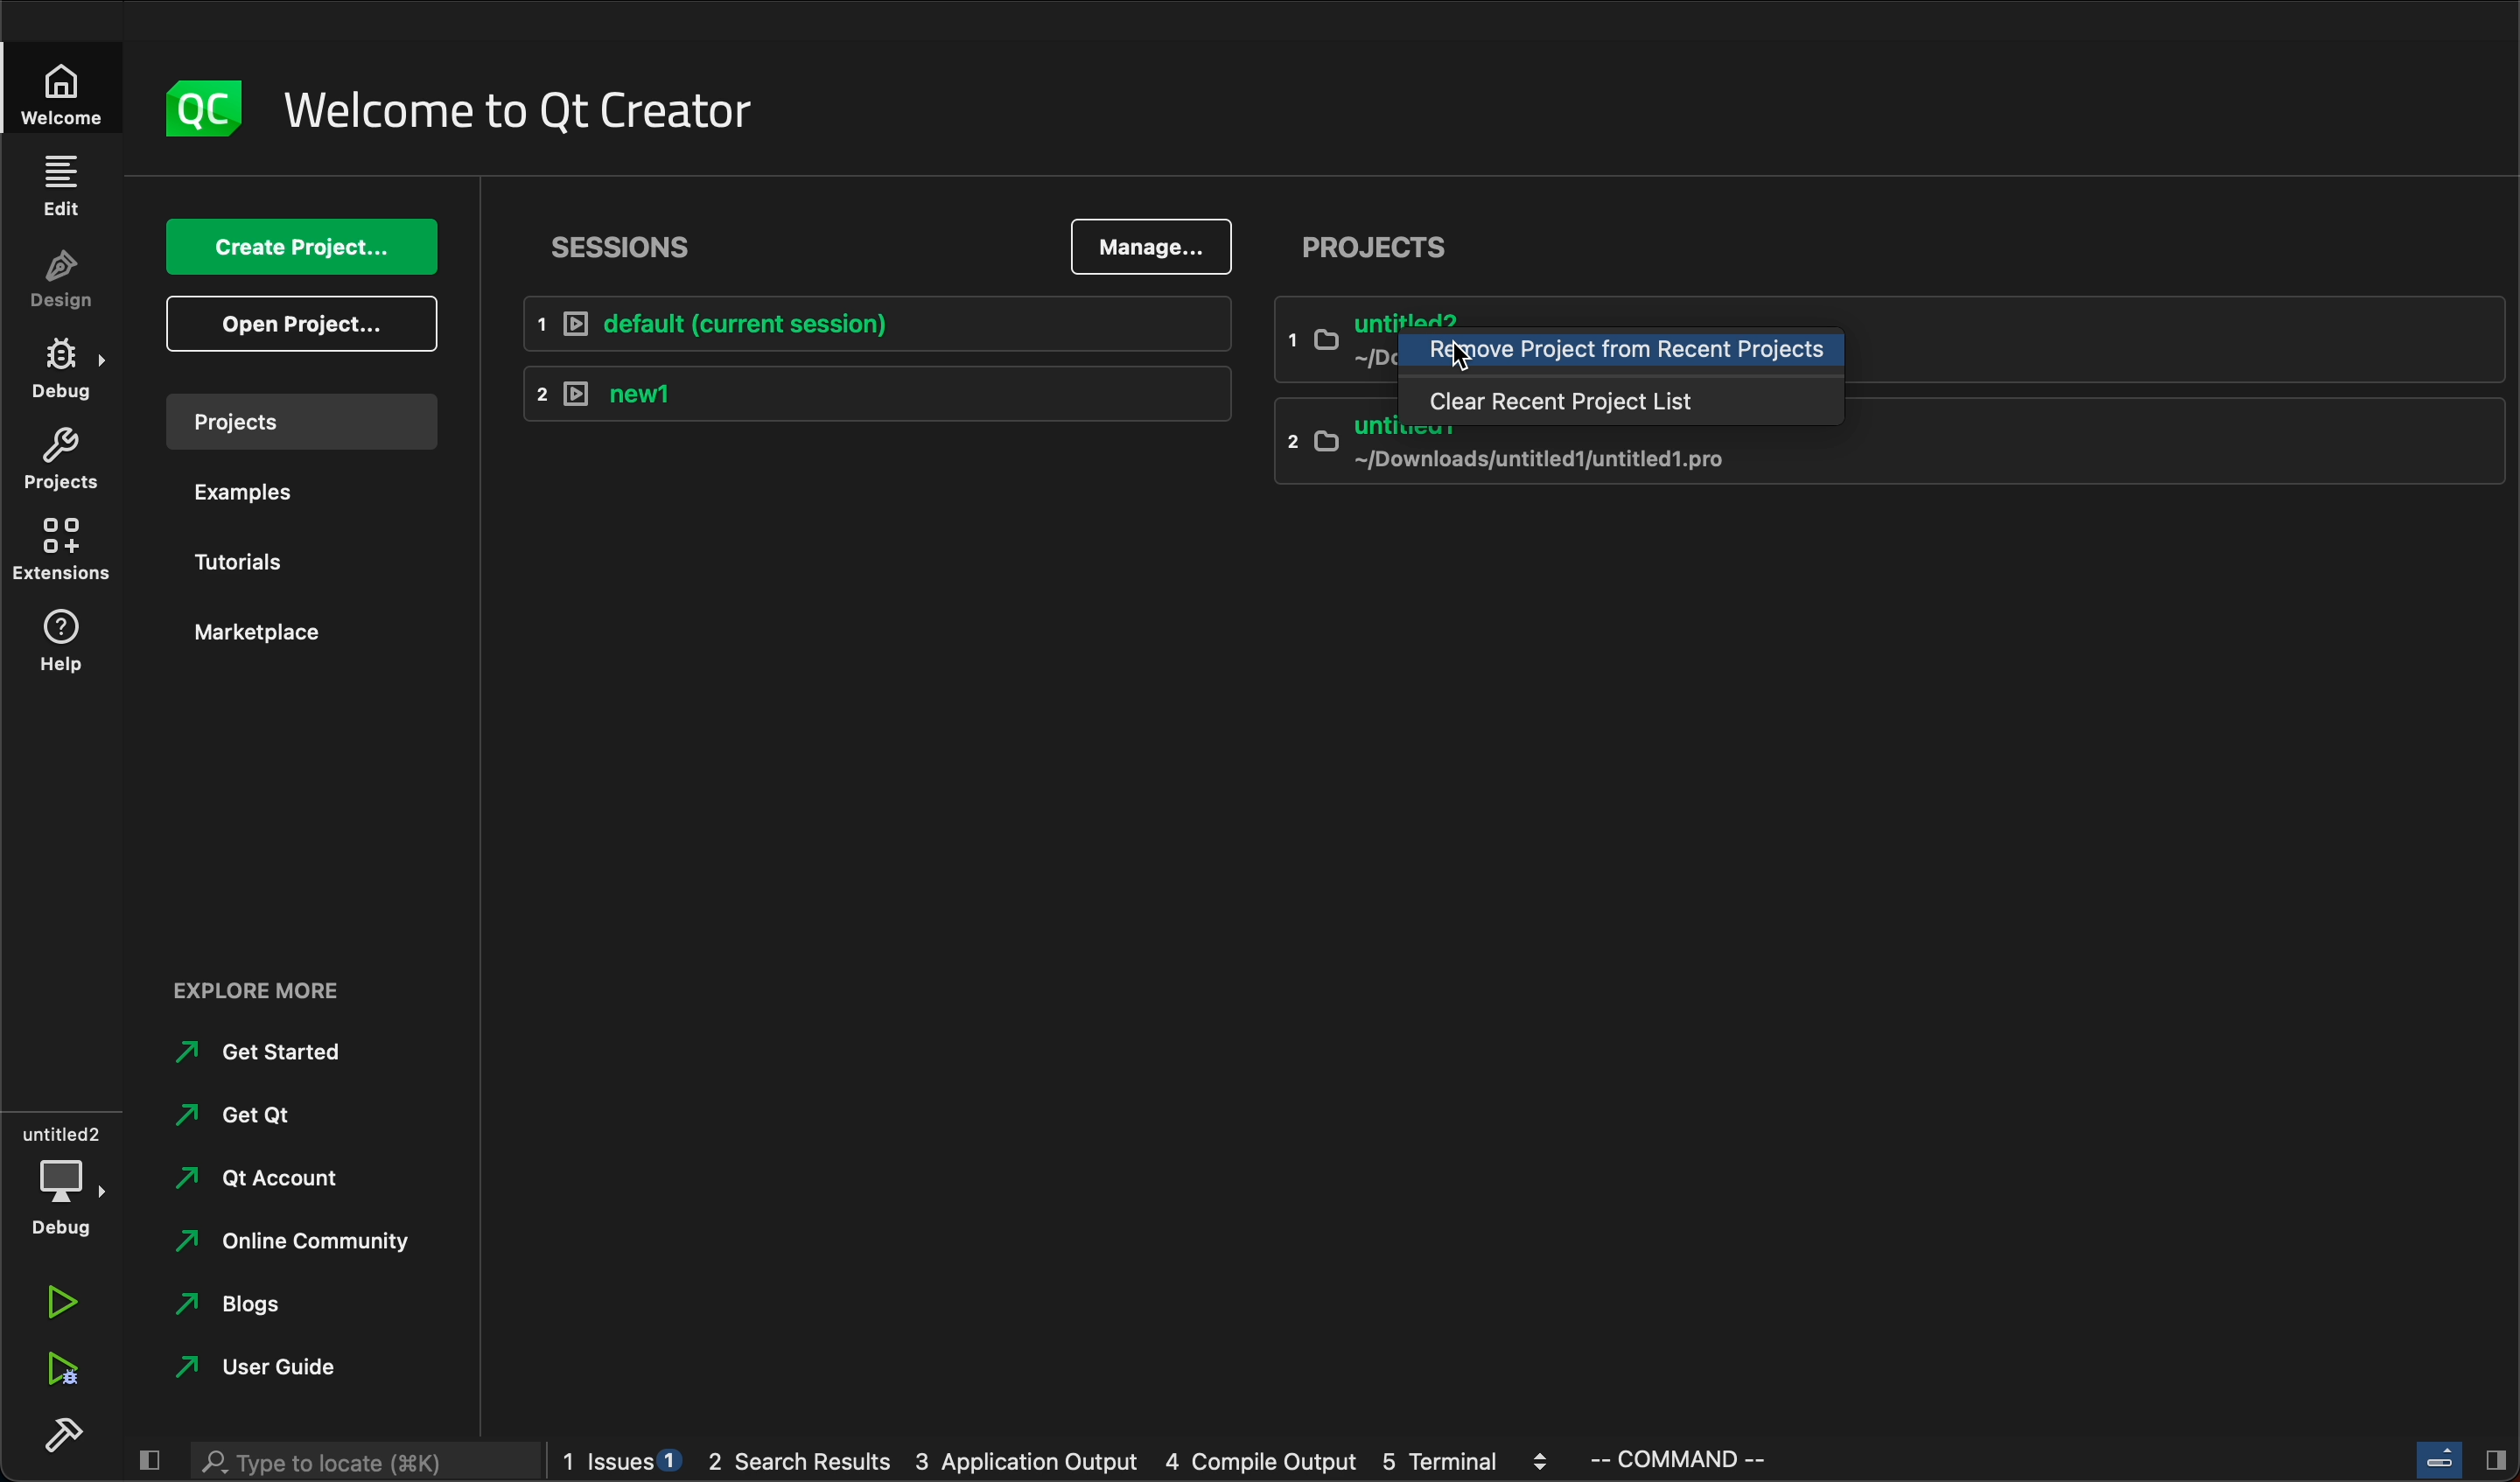  Describe the element at coordinates (270, 1051) in the screenshot. I see `get strarted` at that location.